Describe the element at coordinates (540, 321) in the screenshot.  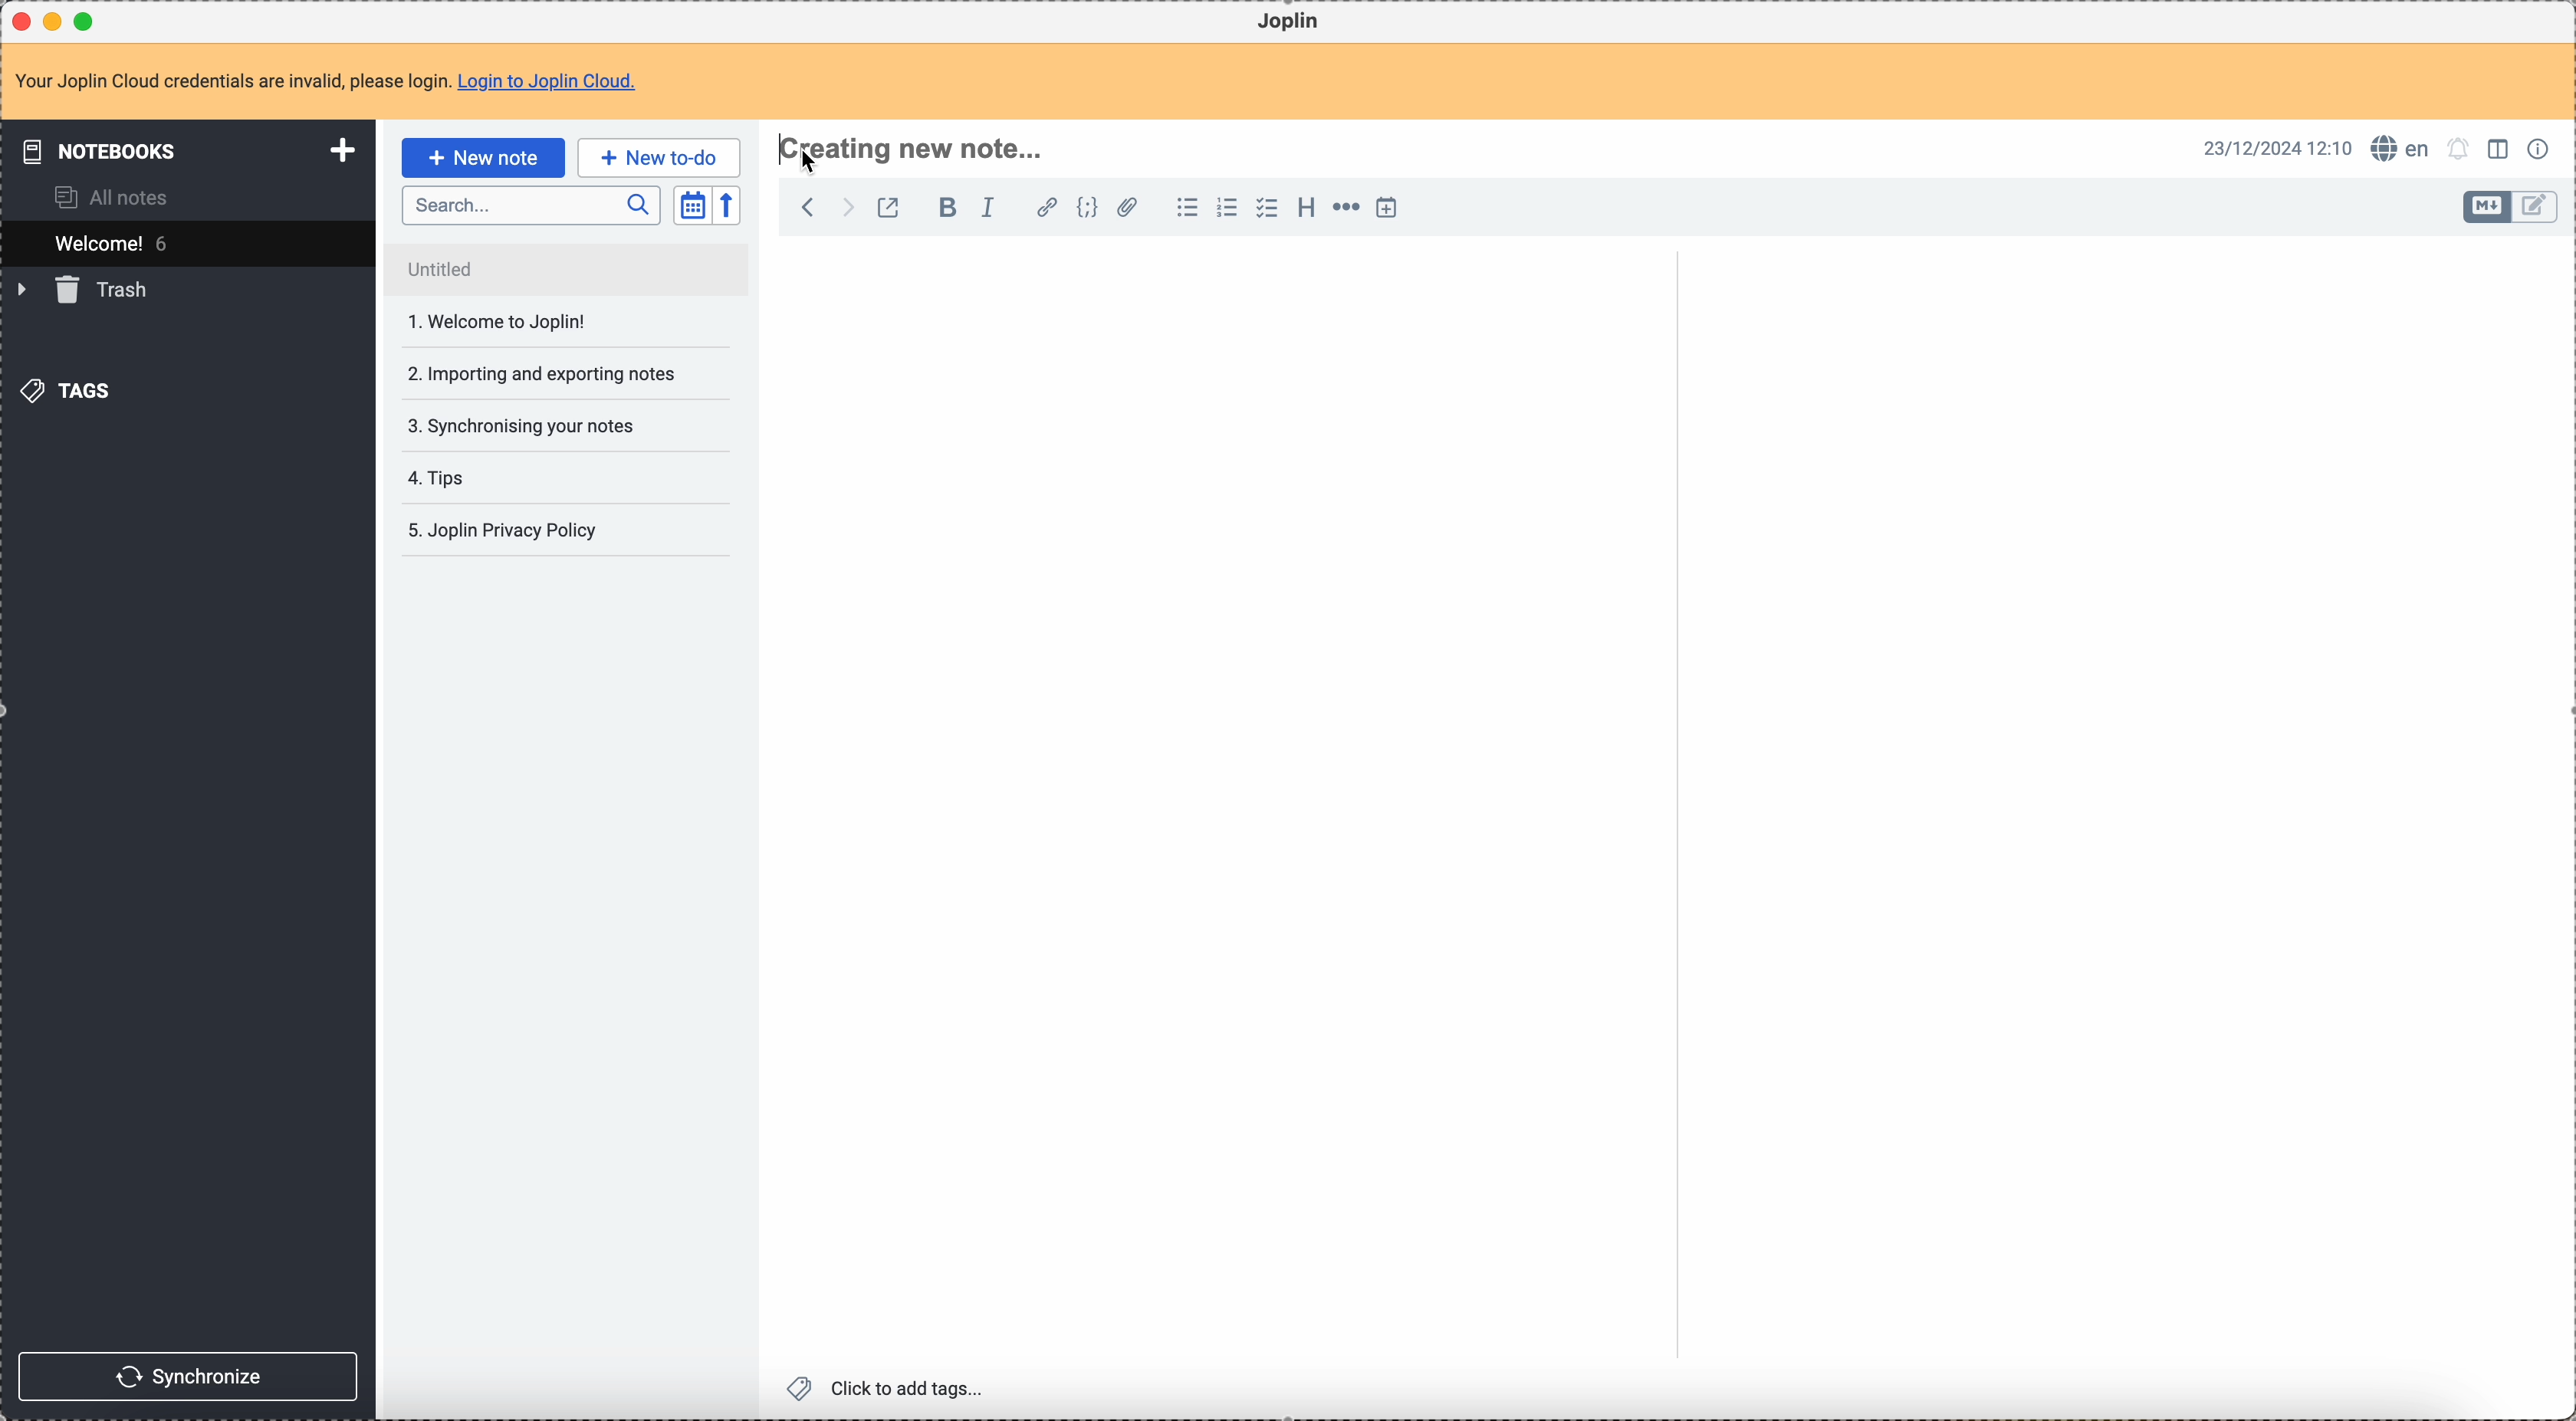
I see `importing and exporting notes` at that location.